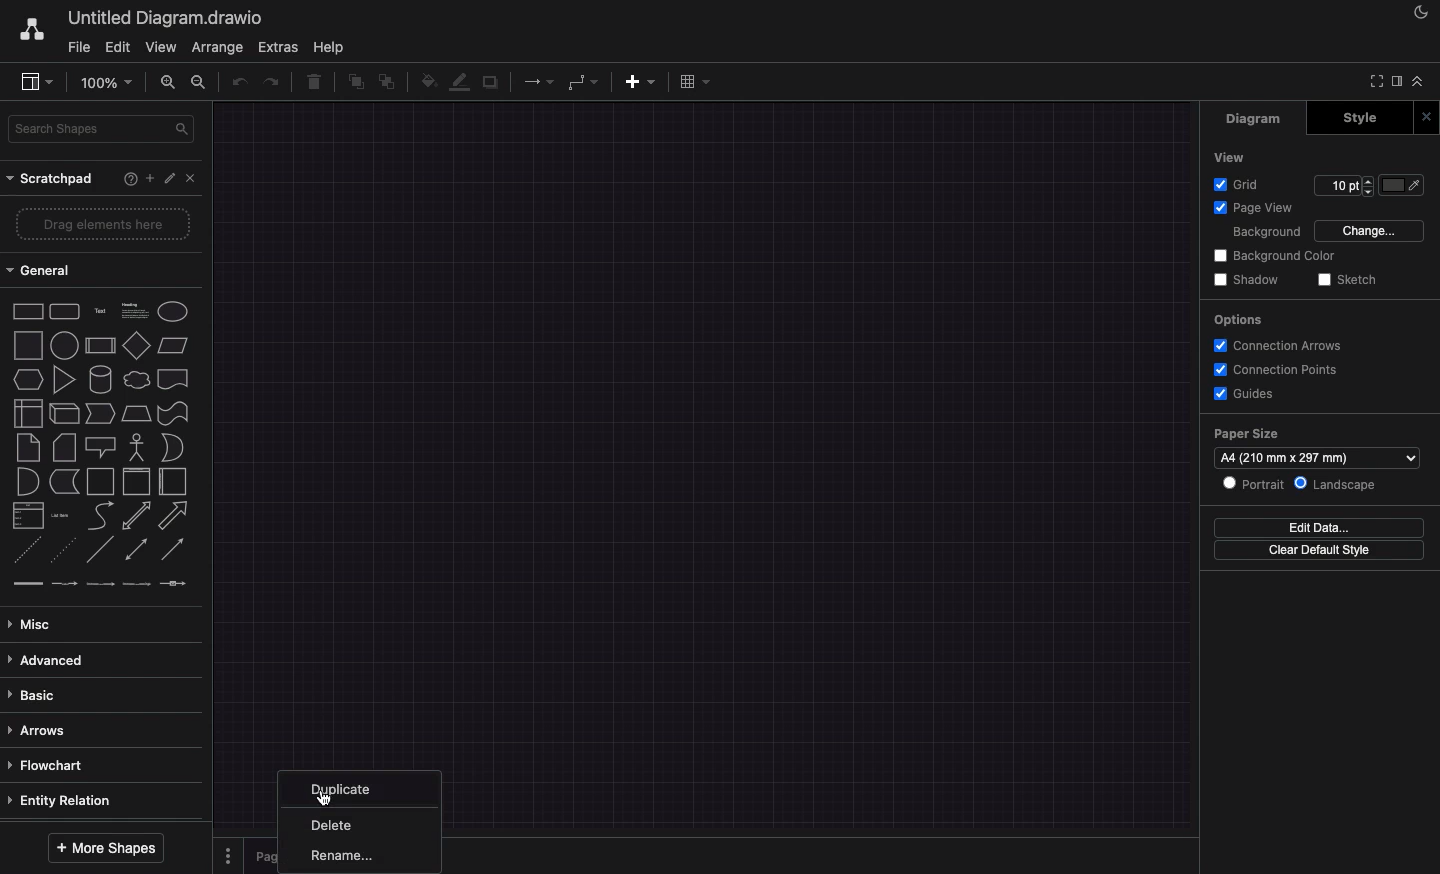  Describe the element at coordinates (1248, 434) in the screenshot. I see `paper size` at that location.